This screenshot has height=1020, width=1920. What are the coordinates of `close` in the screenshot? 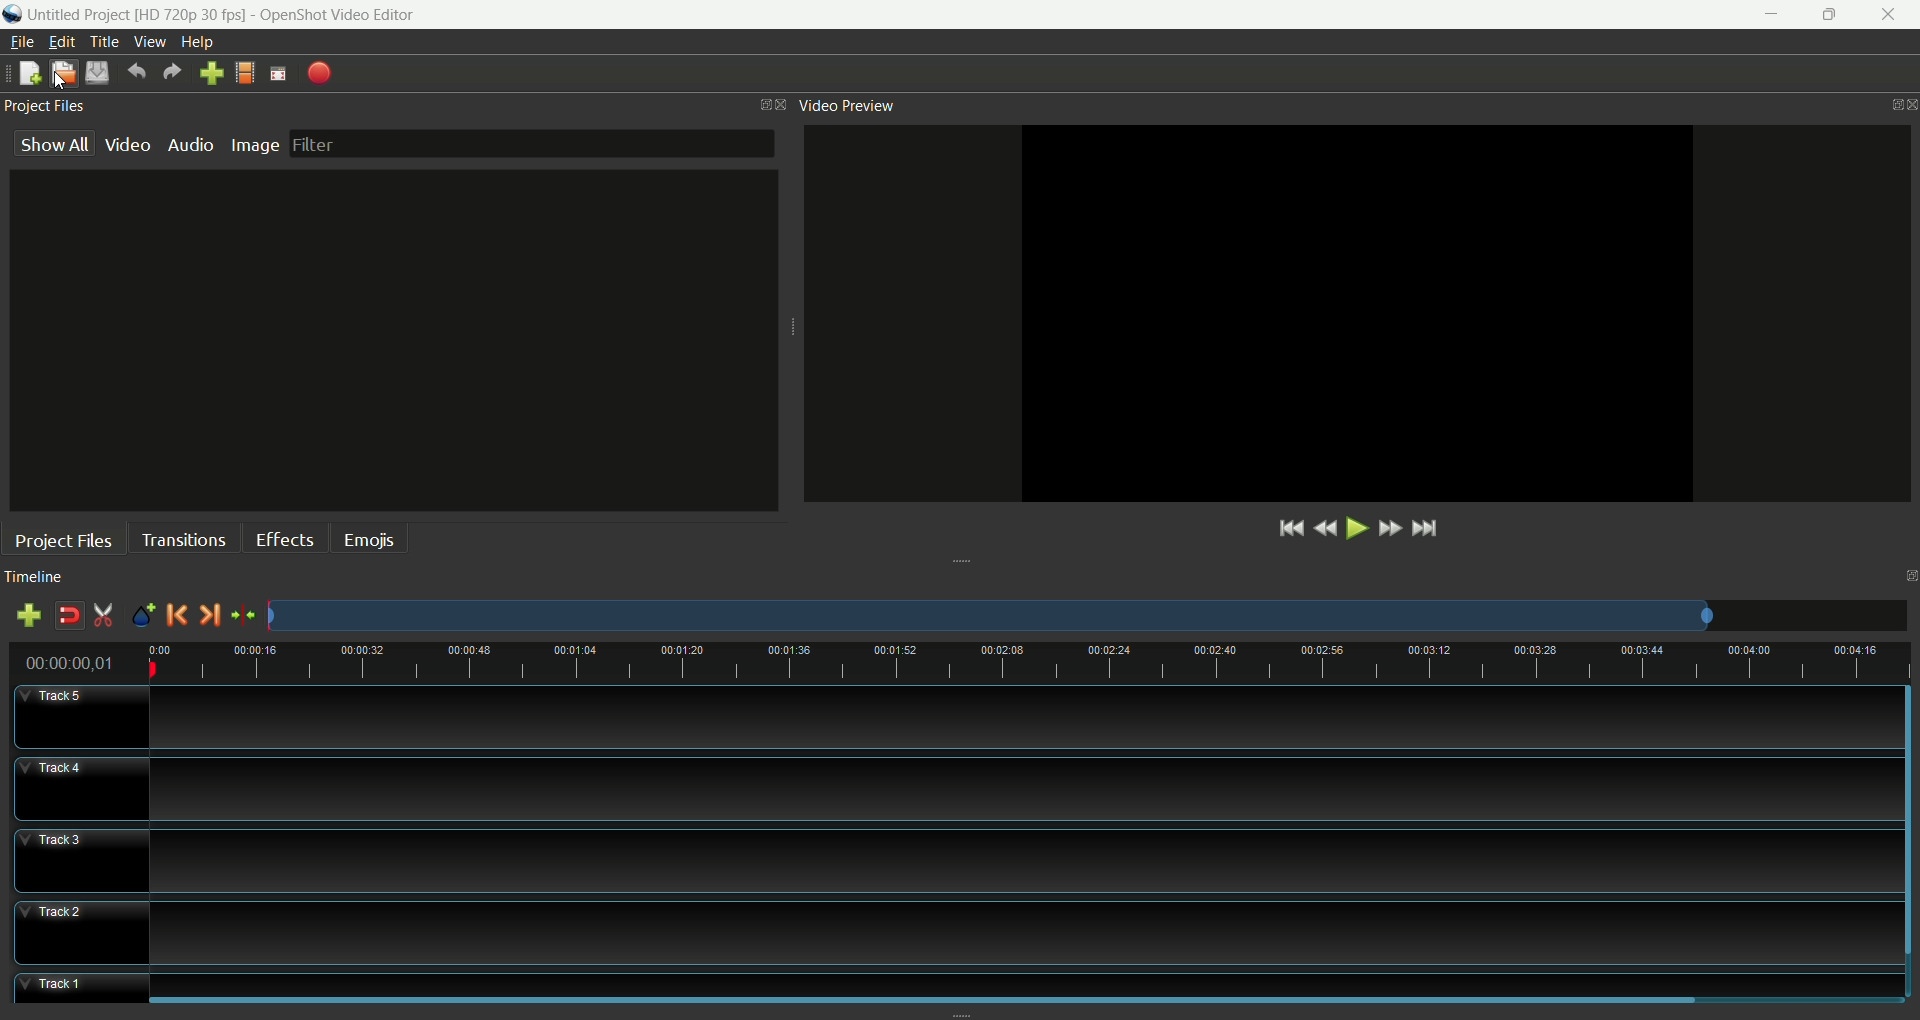 It's located at (1908, 97).